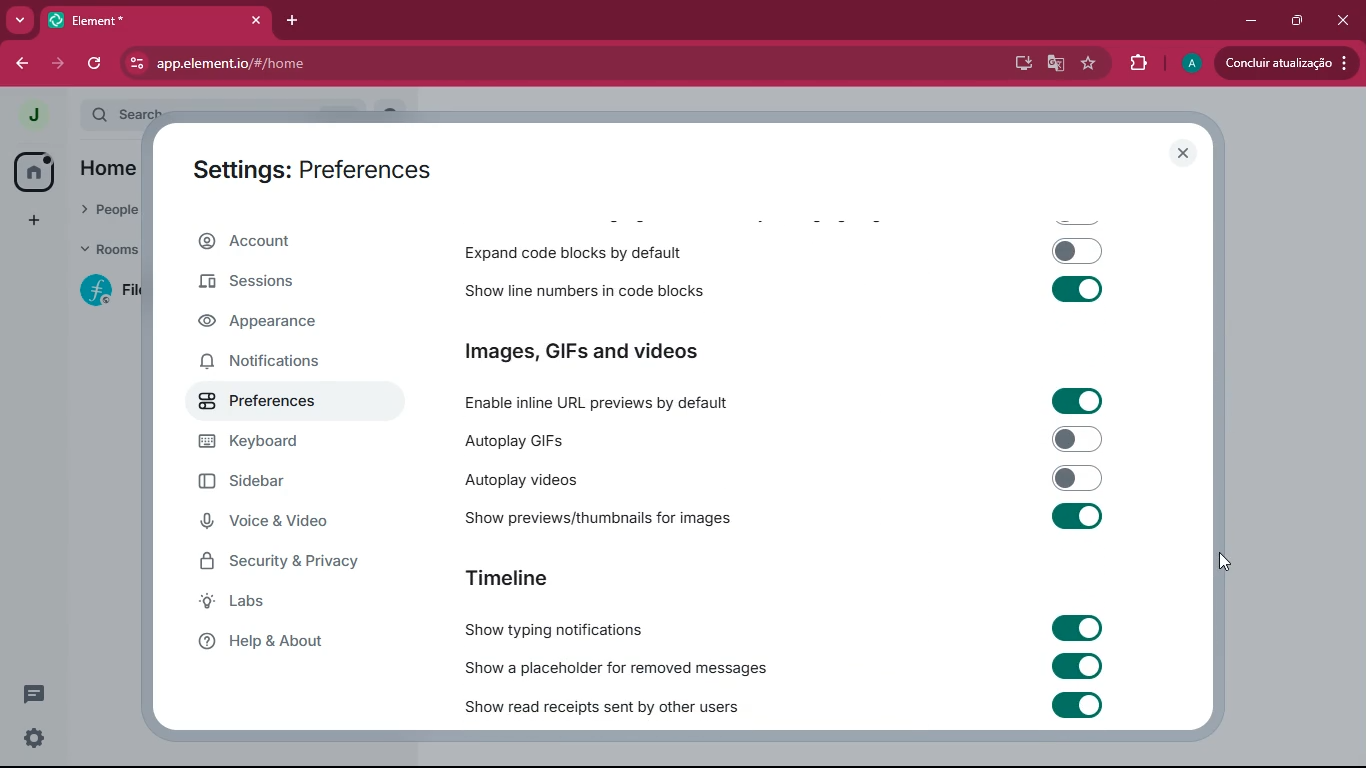 This screenshot has width=1366, height=768. I want to click on show line numbers in code blocks, so click(582, 289).